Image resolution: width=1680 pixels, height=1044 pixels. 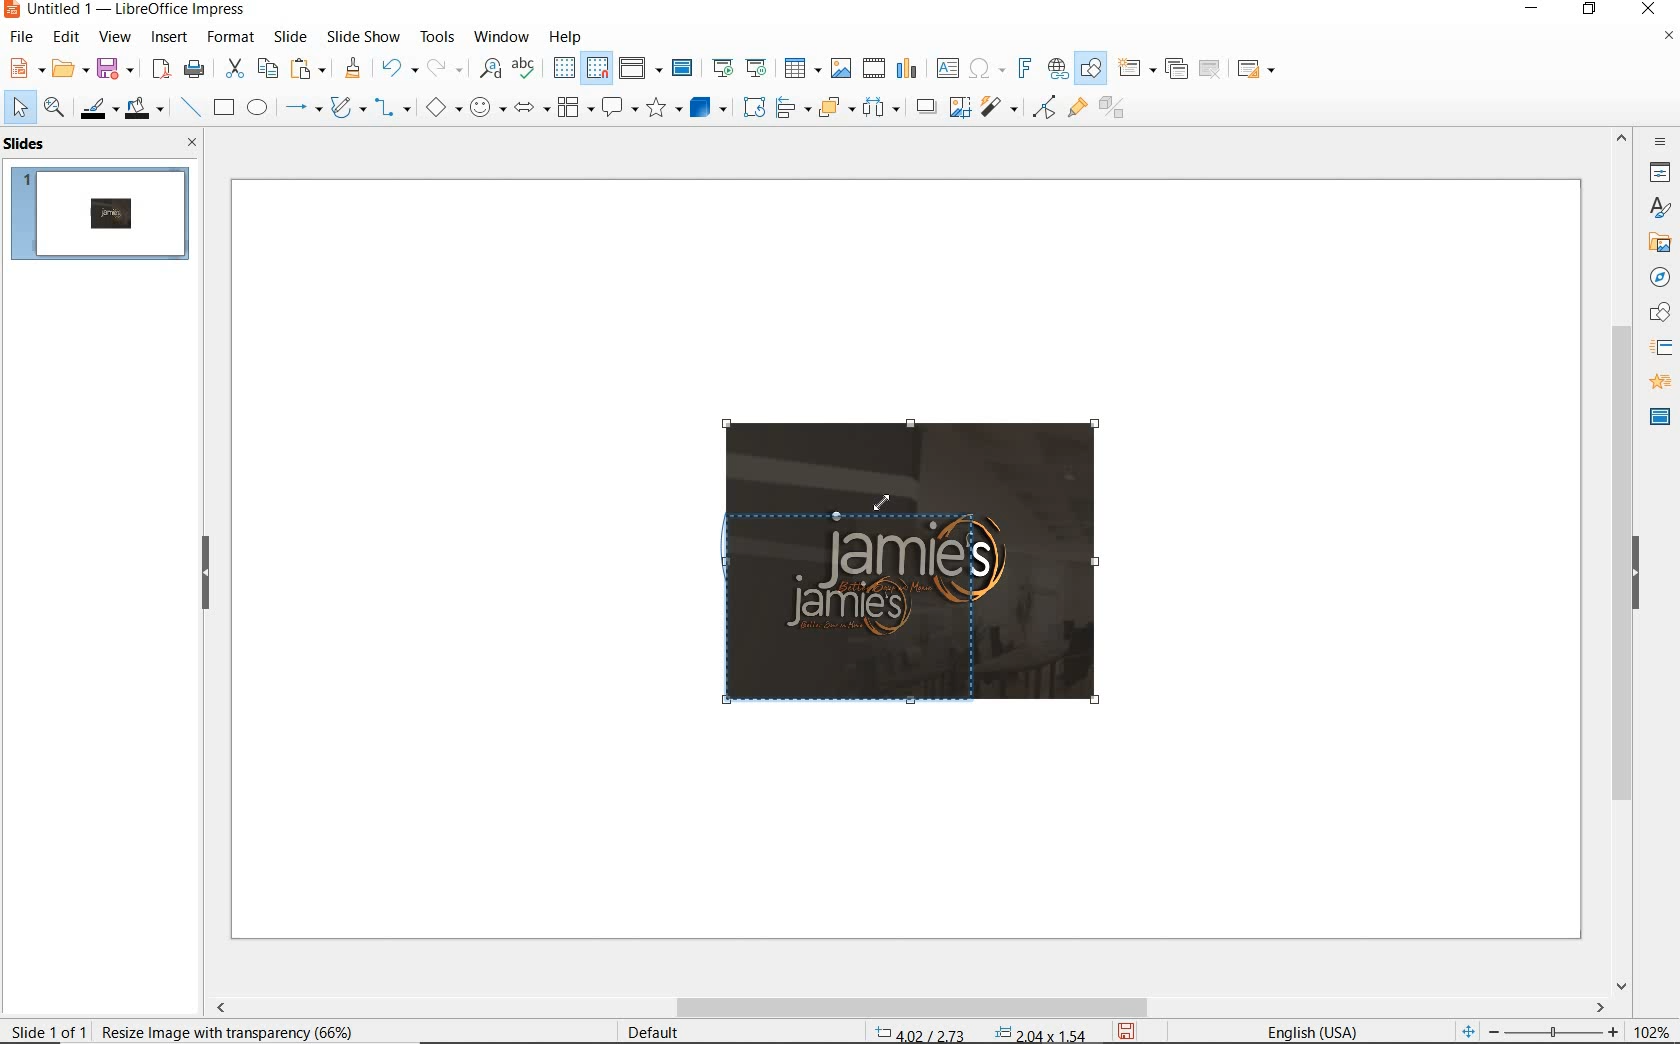 What do you see at coordinates (490, 69) in the screenshot?
I see `find and replace` at bounding box center [490, 69].